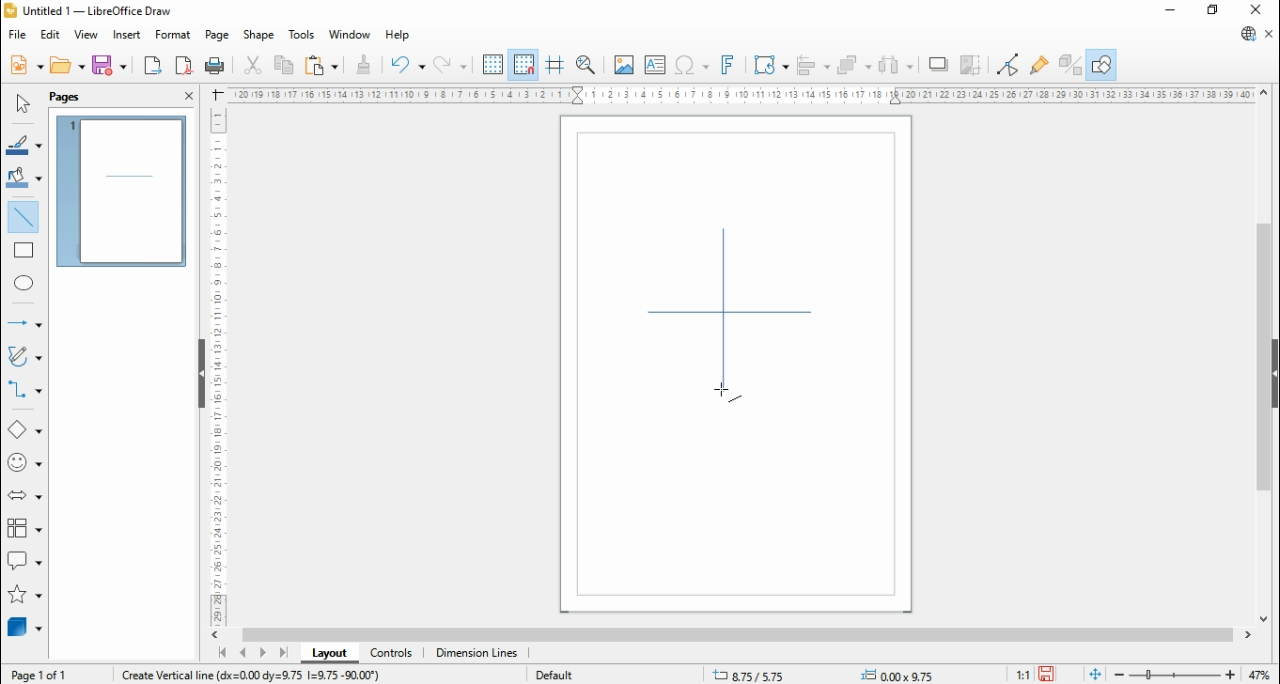 The image size is (1280, 684). I want to click on fill color, so click(24, 177).